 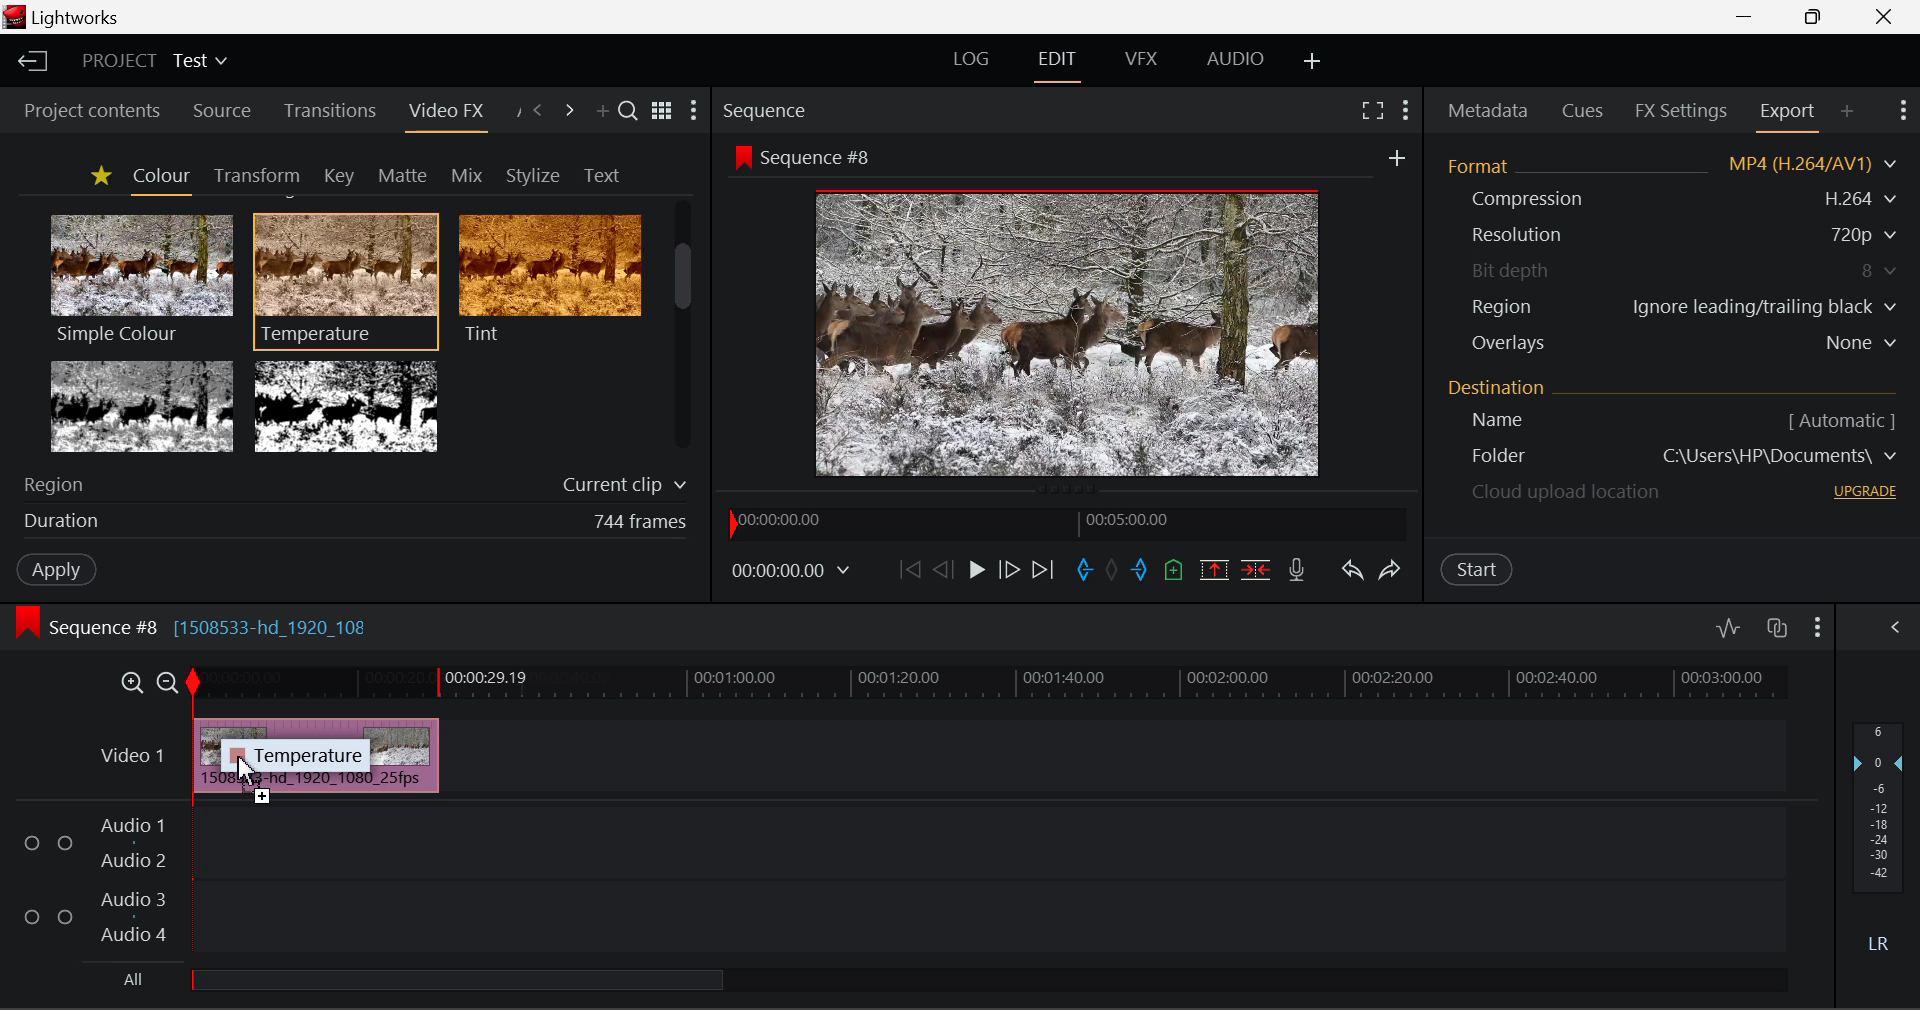 I want to click on Show Settings, so click(x=1903, y=114).